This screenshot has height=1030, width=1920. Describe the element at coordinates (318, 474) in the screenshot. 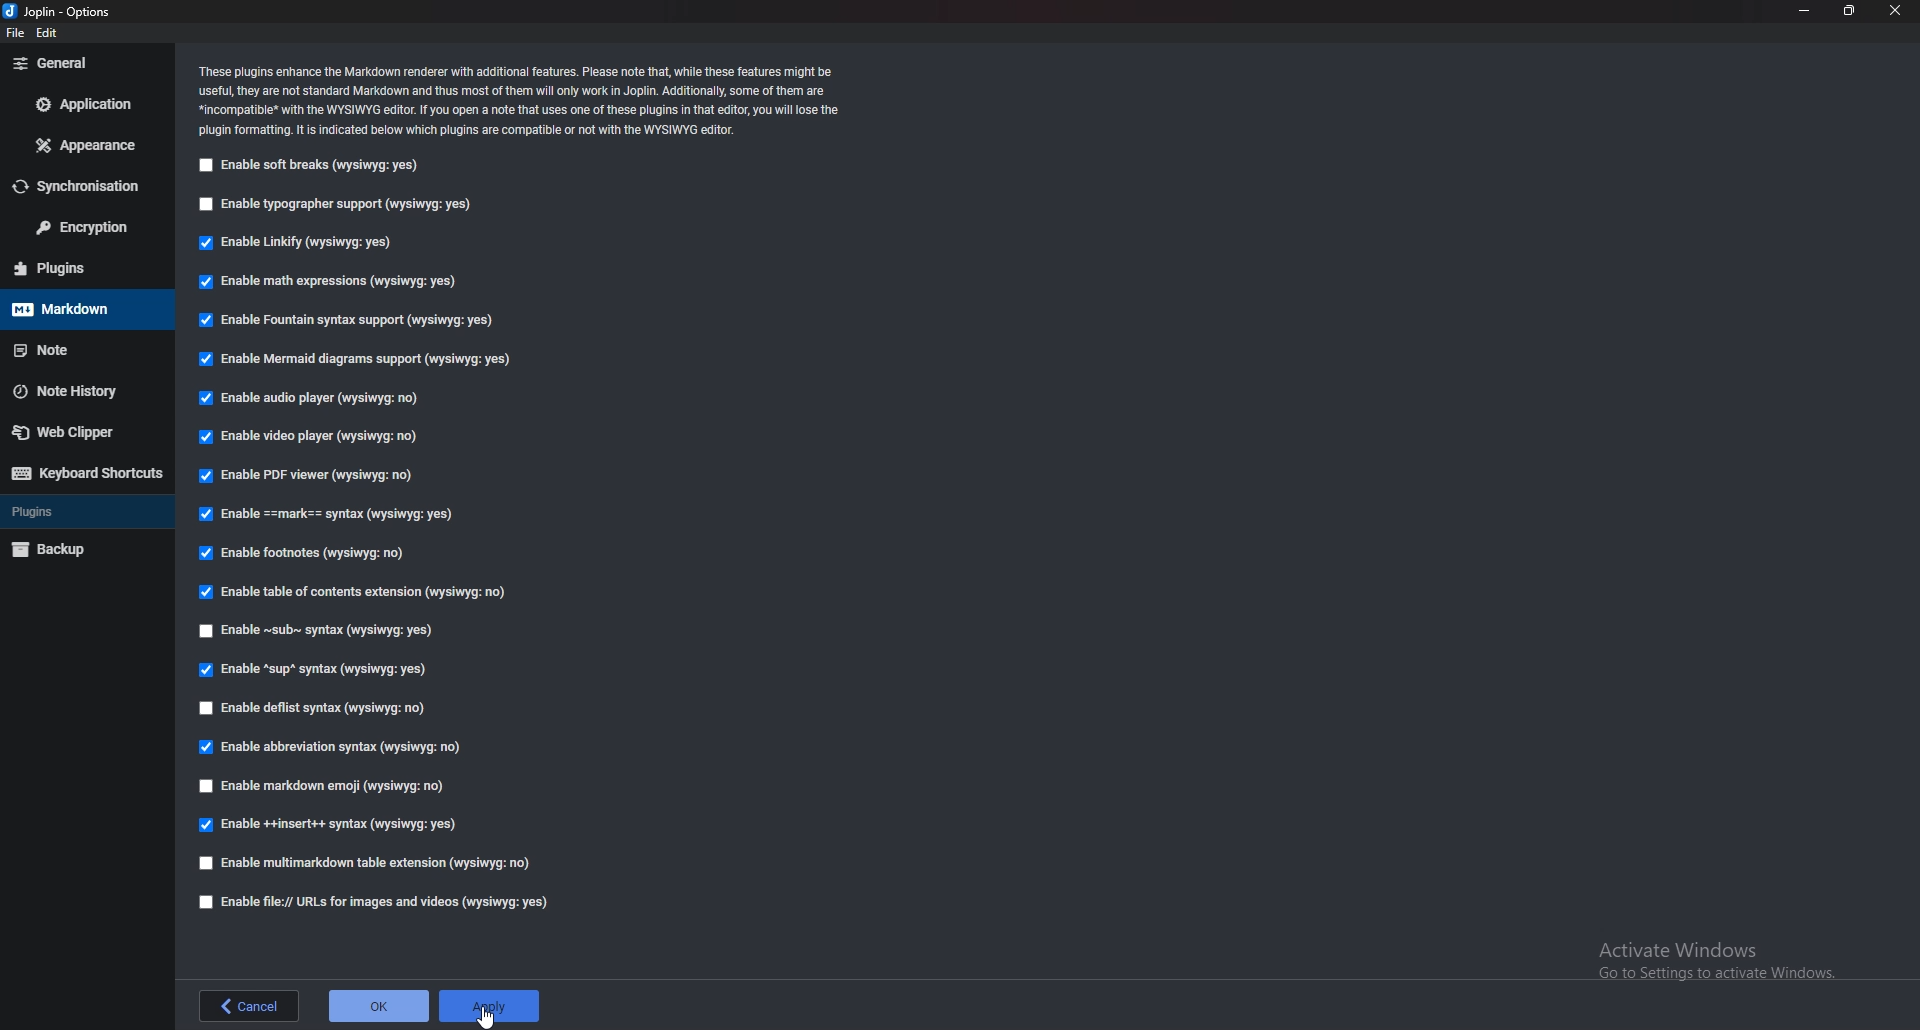

I see `Enable P D F viewer` at that location.